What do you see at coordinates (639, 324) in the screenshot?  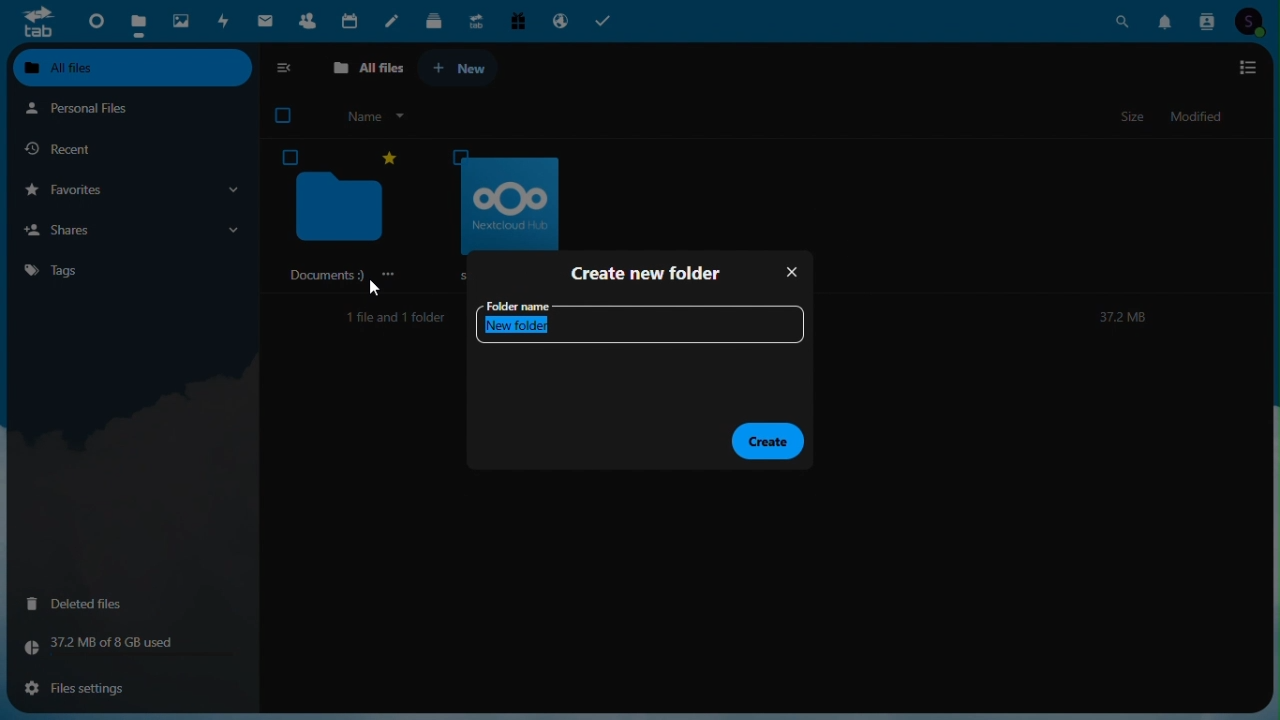 I see `Folder name` at bounding box center [639, 324].